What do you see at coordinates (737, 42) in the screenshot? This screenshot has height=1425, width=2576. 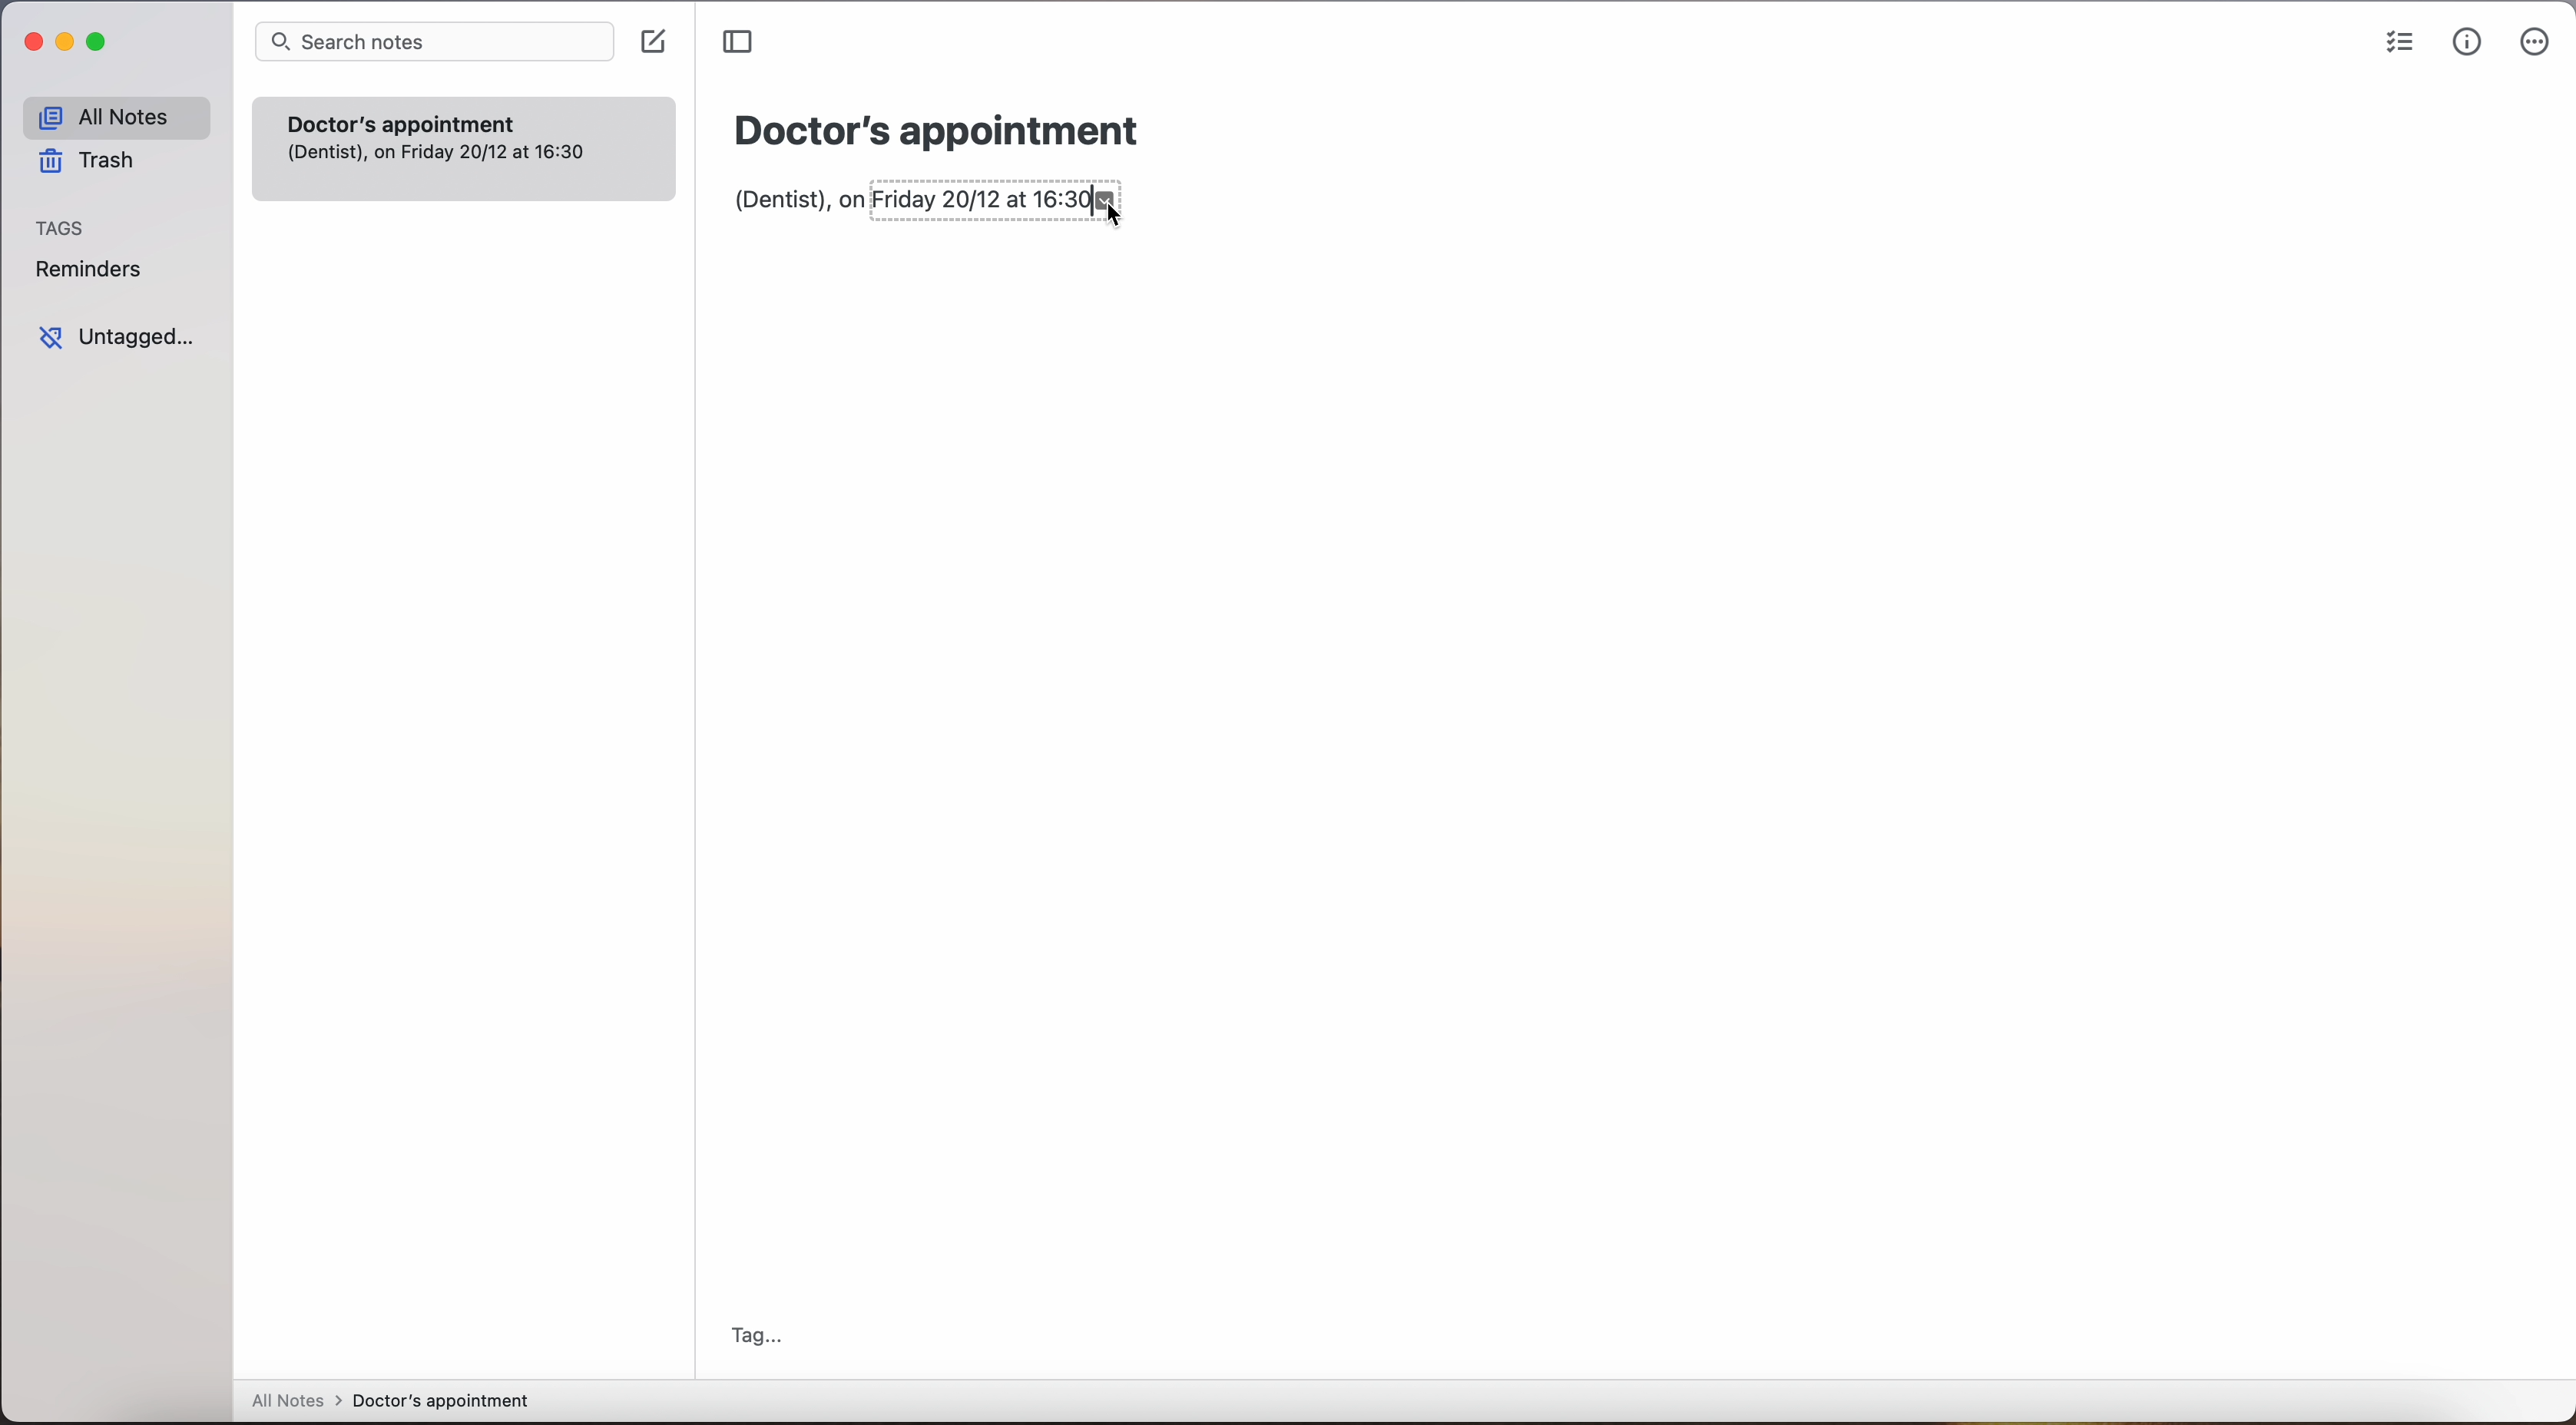 I see `toggle sidebar` at bounding box center [737, 42].